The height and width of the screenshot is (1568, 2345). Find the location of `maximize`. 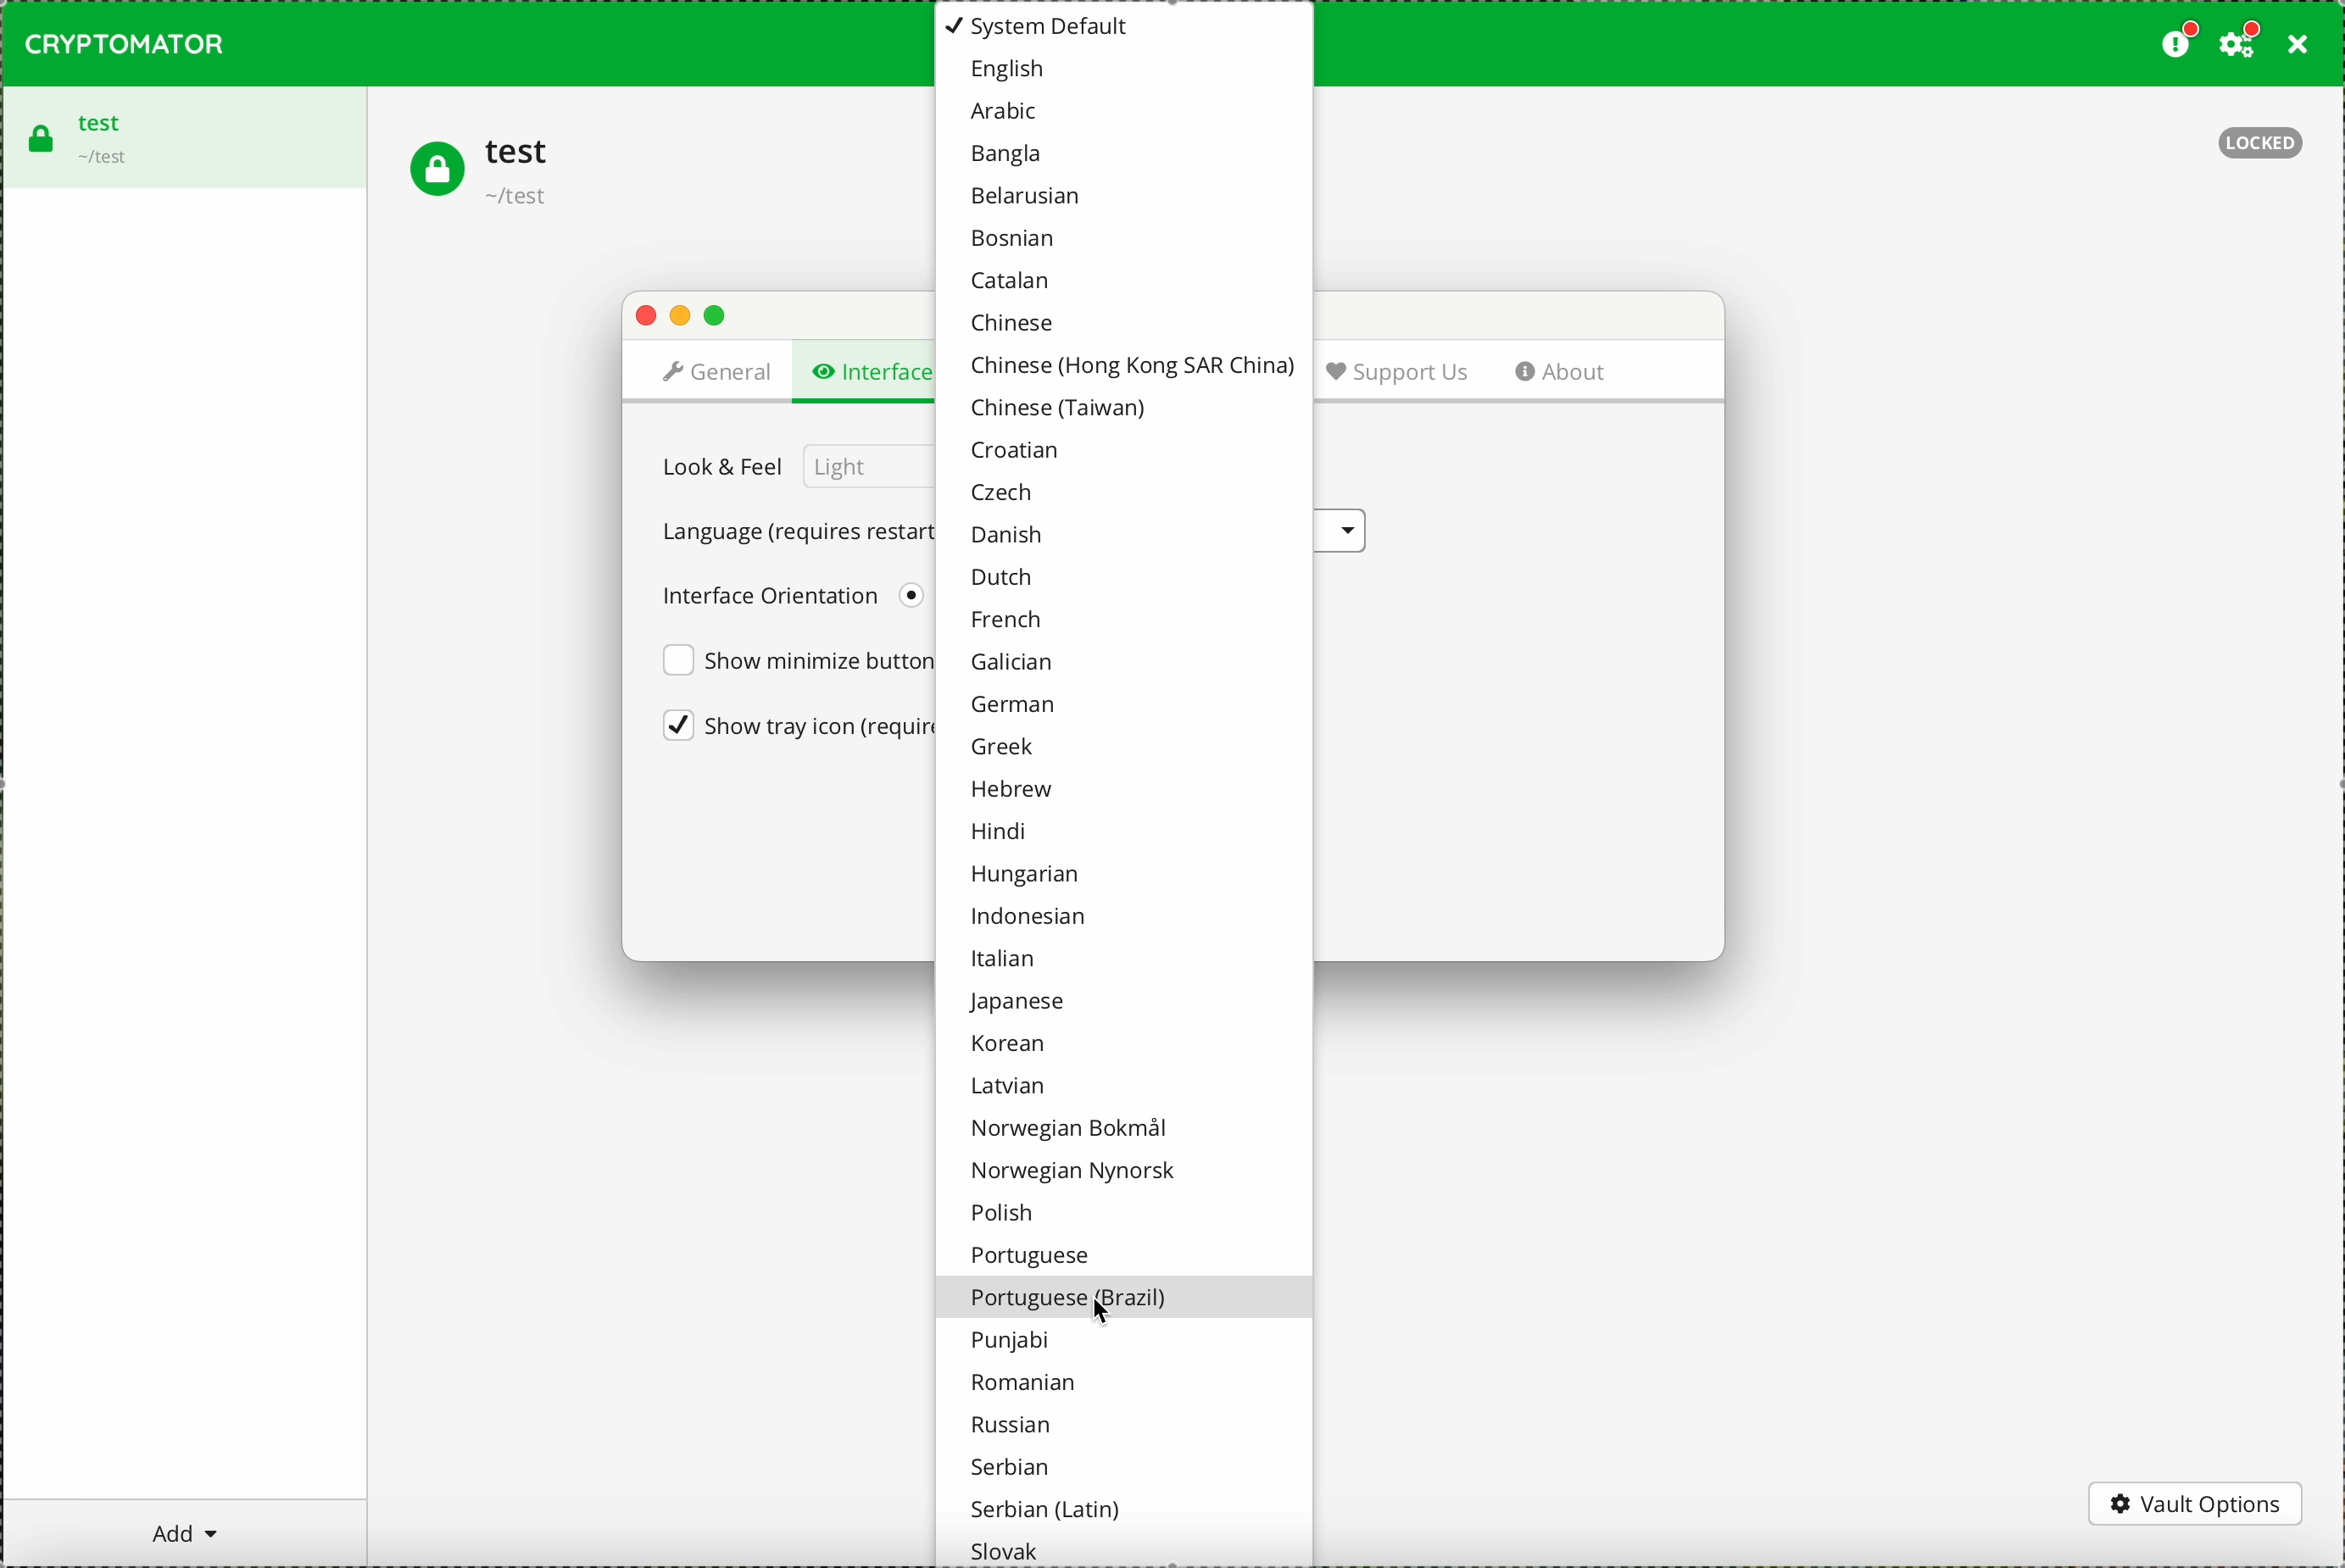

maximize is located at coordinates (717, 314).